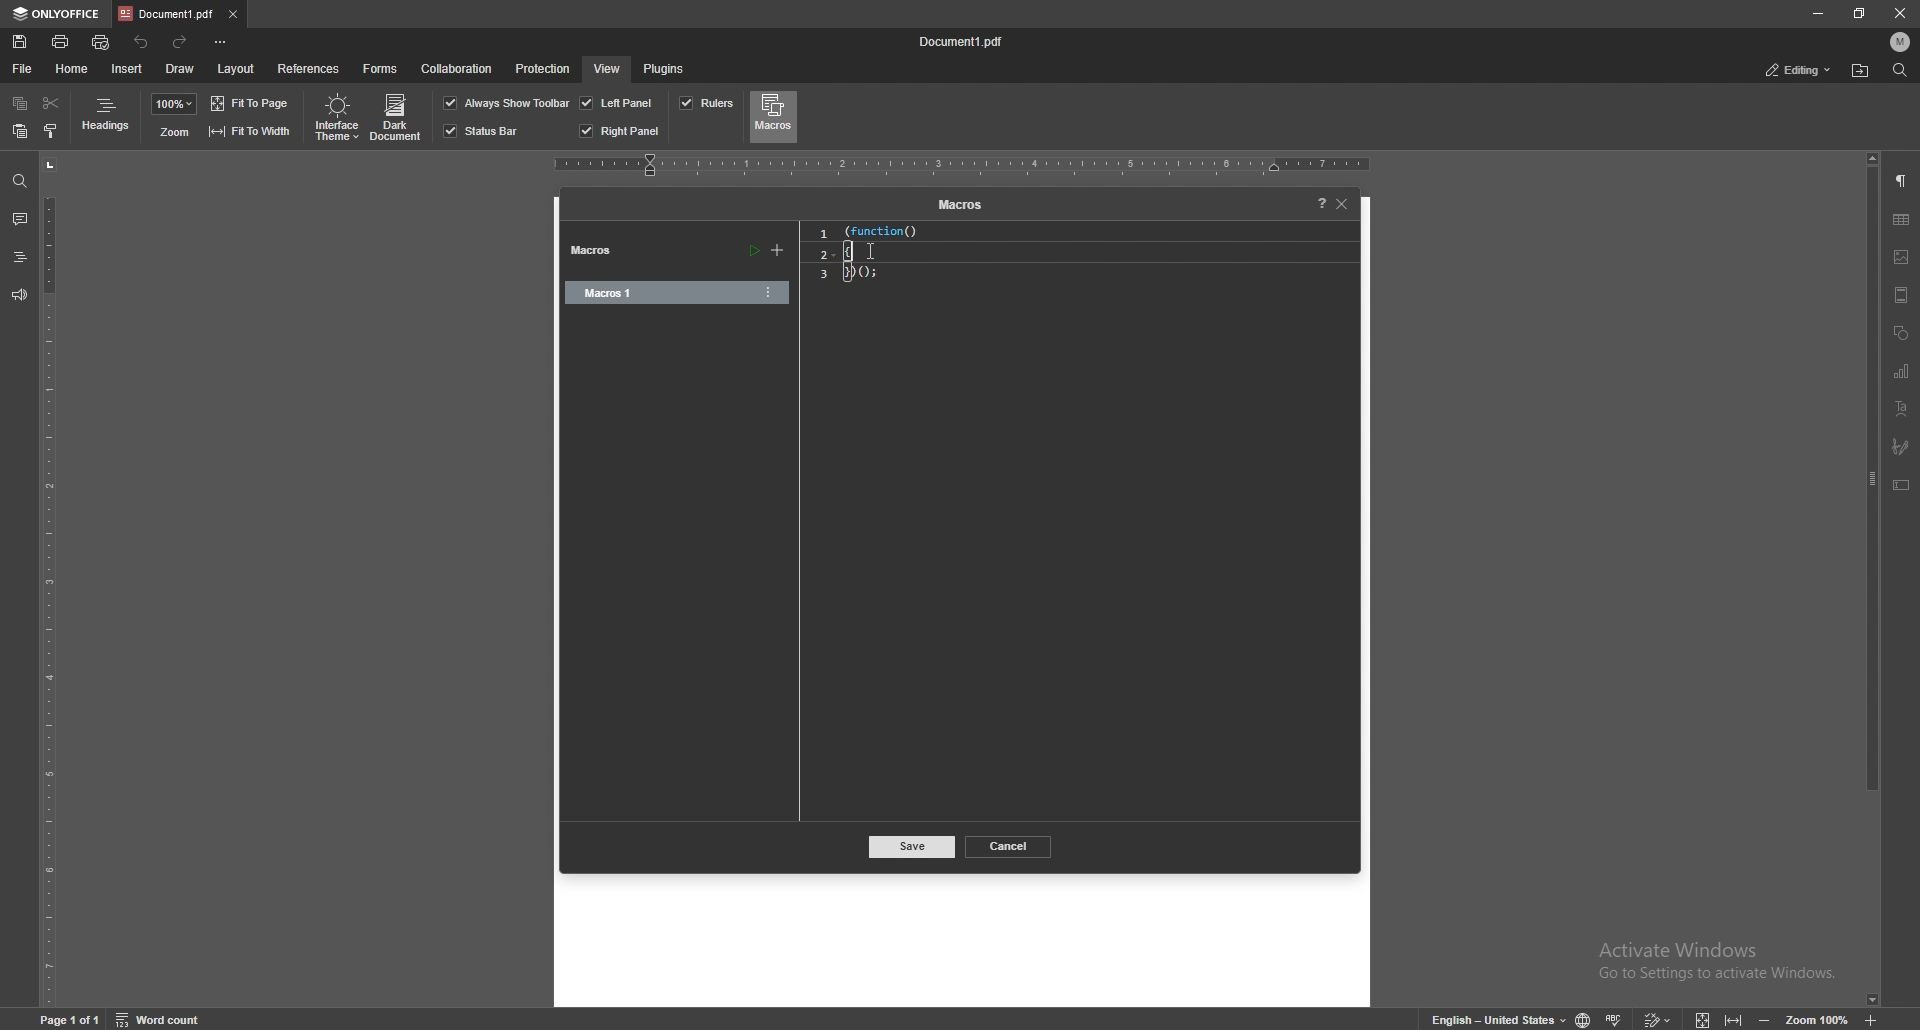 The width and height of the screenshot is (1920, 1030). I want to click on horizontal scale, so click(962, 165).